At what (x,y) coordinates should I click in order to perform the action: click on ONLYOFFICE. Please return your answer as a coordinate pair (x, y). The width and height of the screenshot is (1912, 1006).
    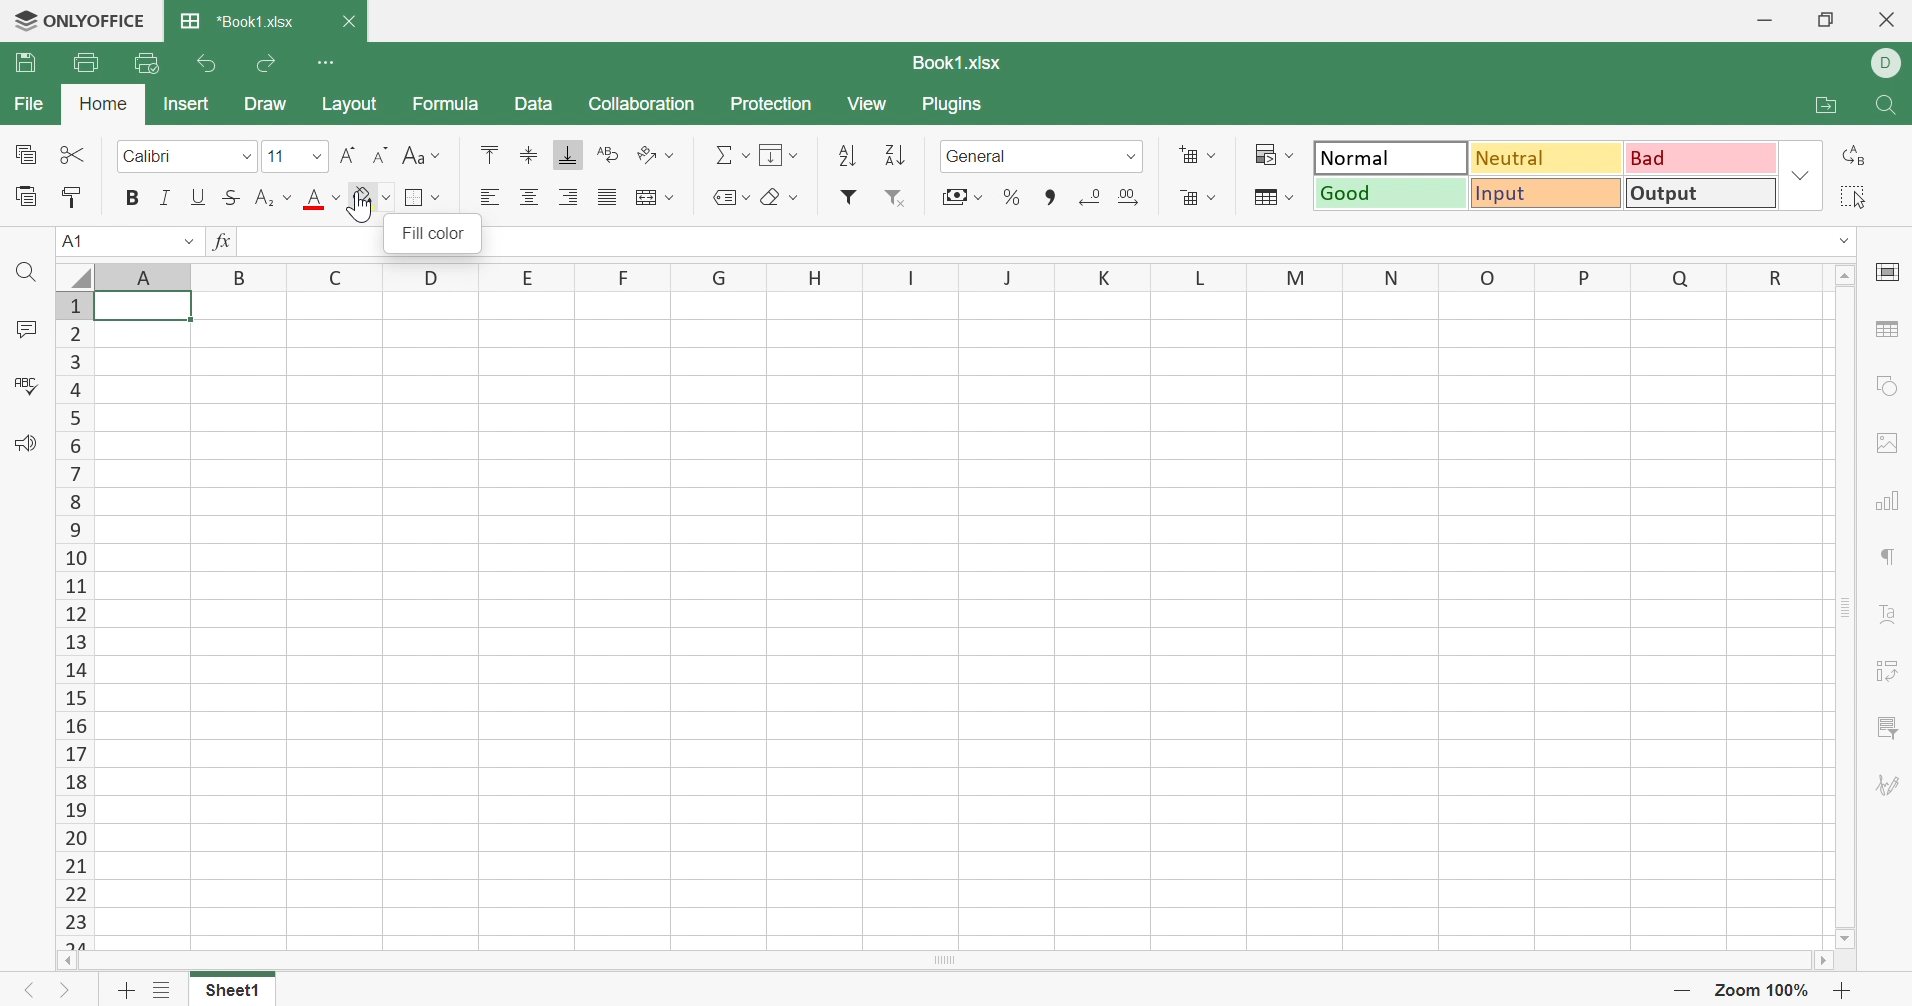
    Looking at the image, I should click on (79, 20).